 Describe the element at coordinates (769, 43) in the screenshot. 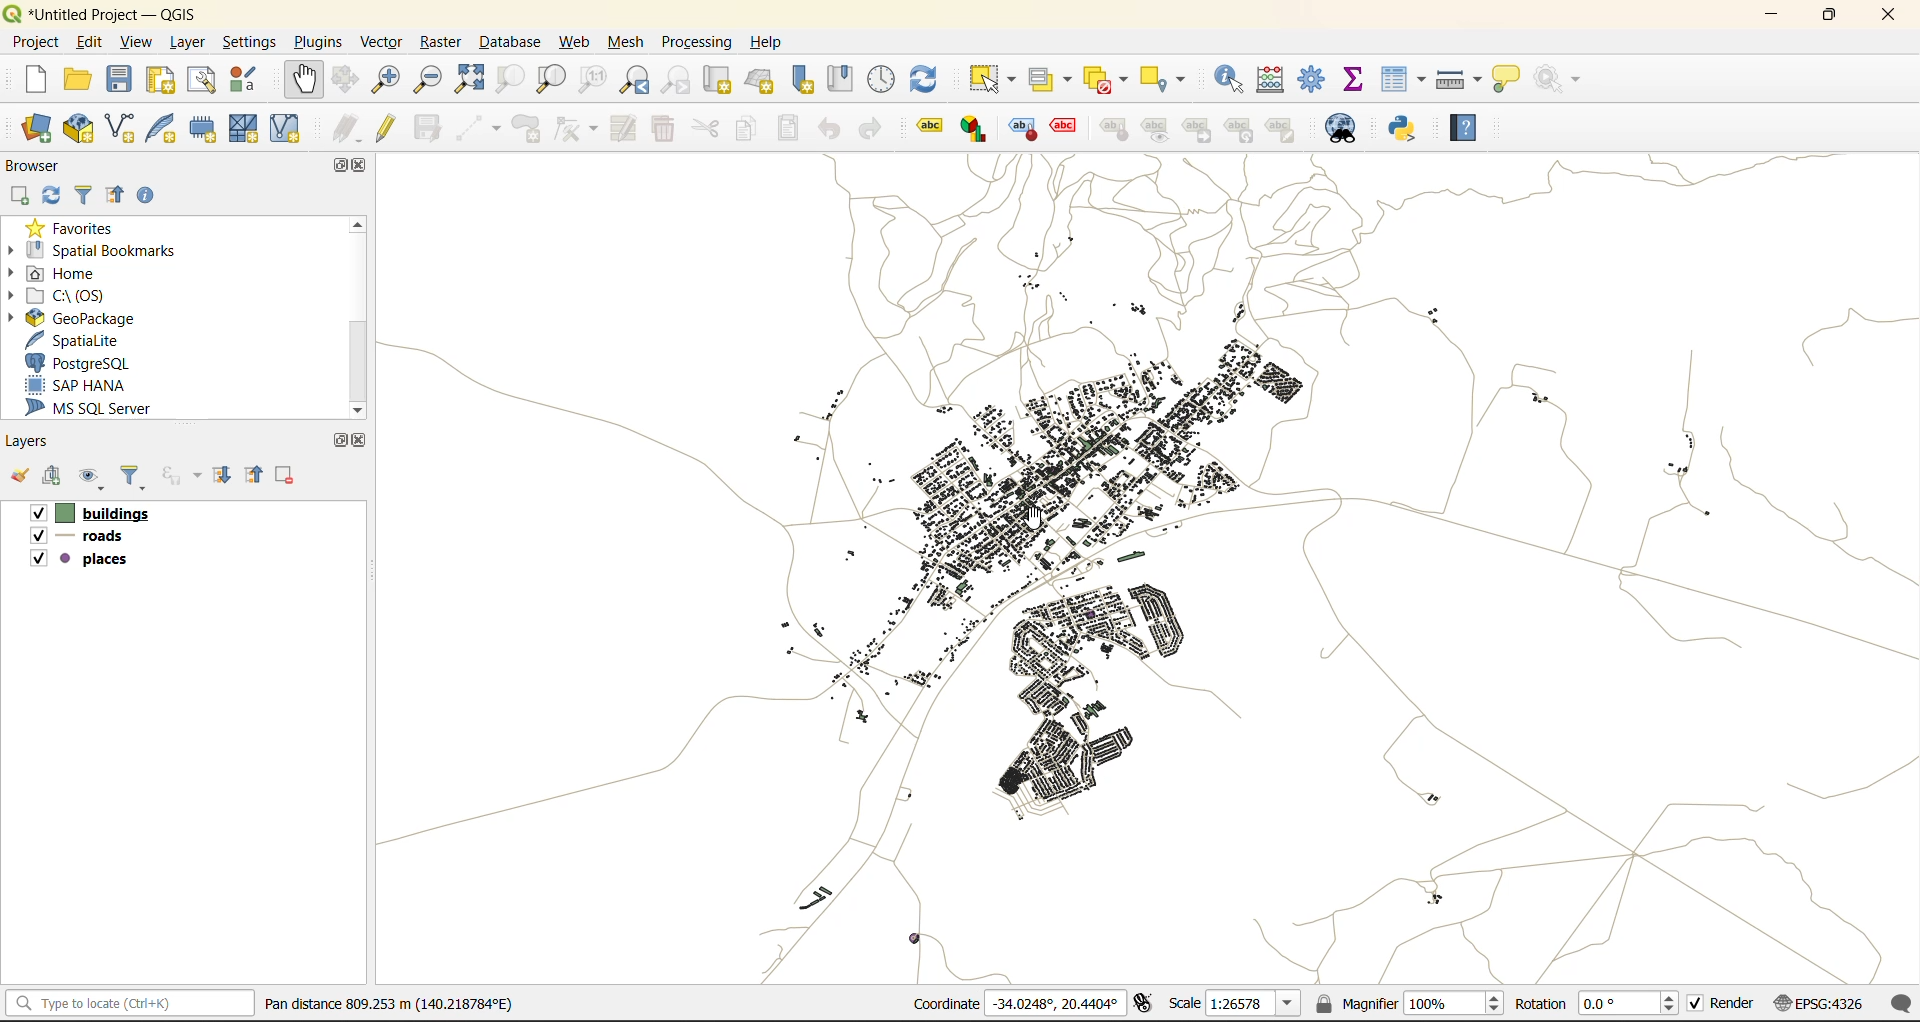

I see `help` at that location.